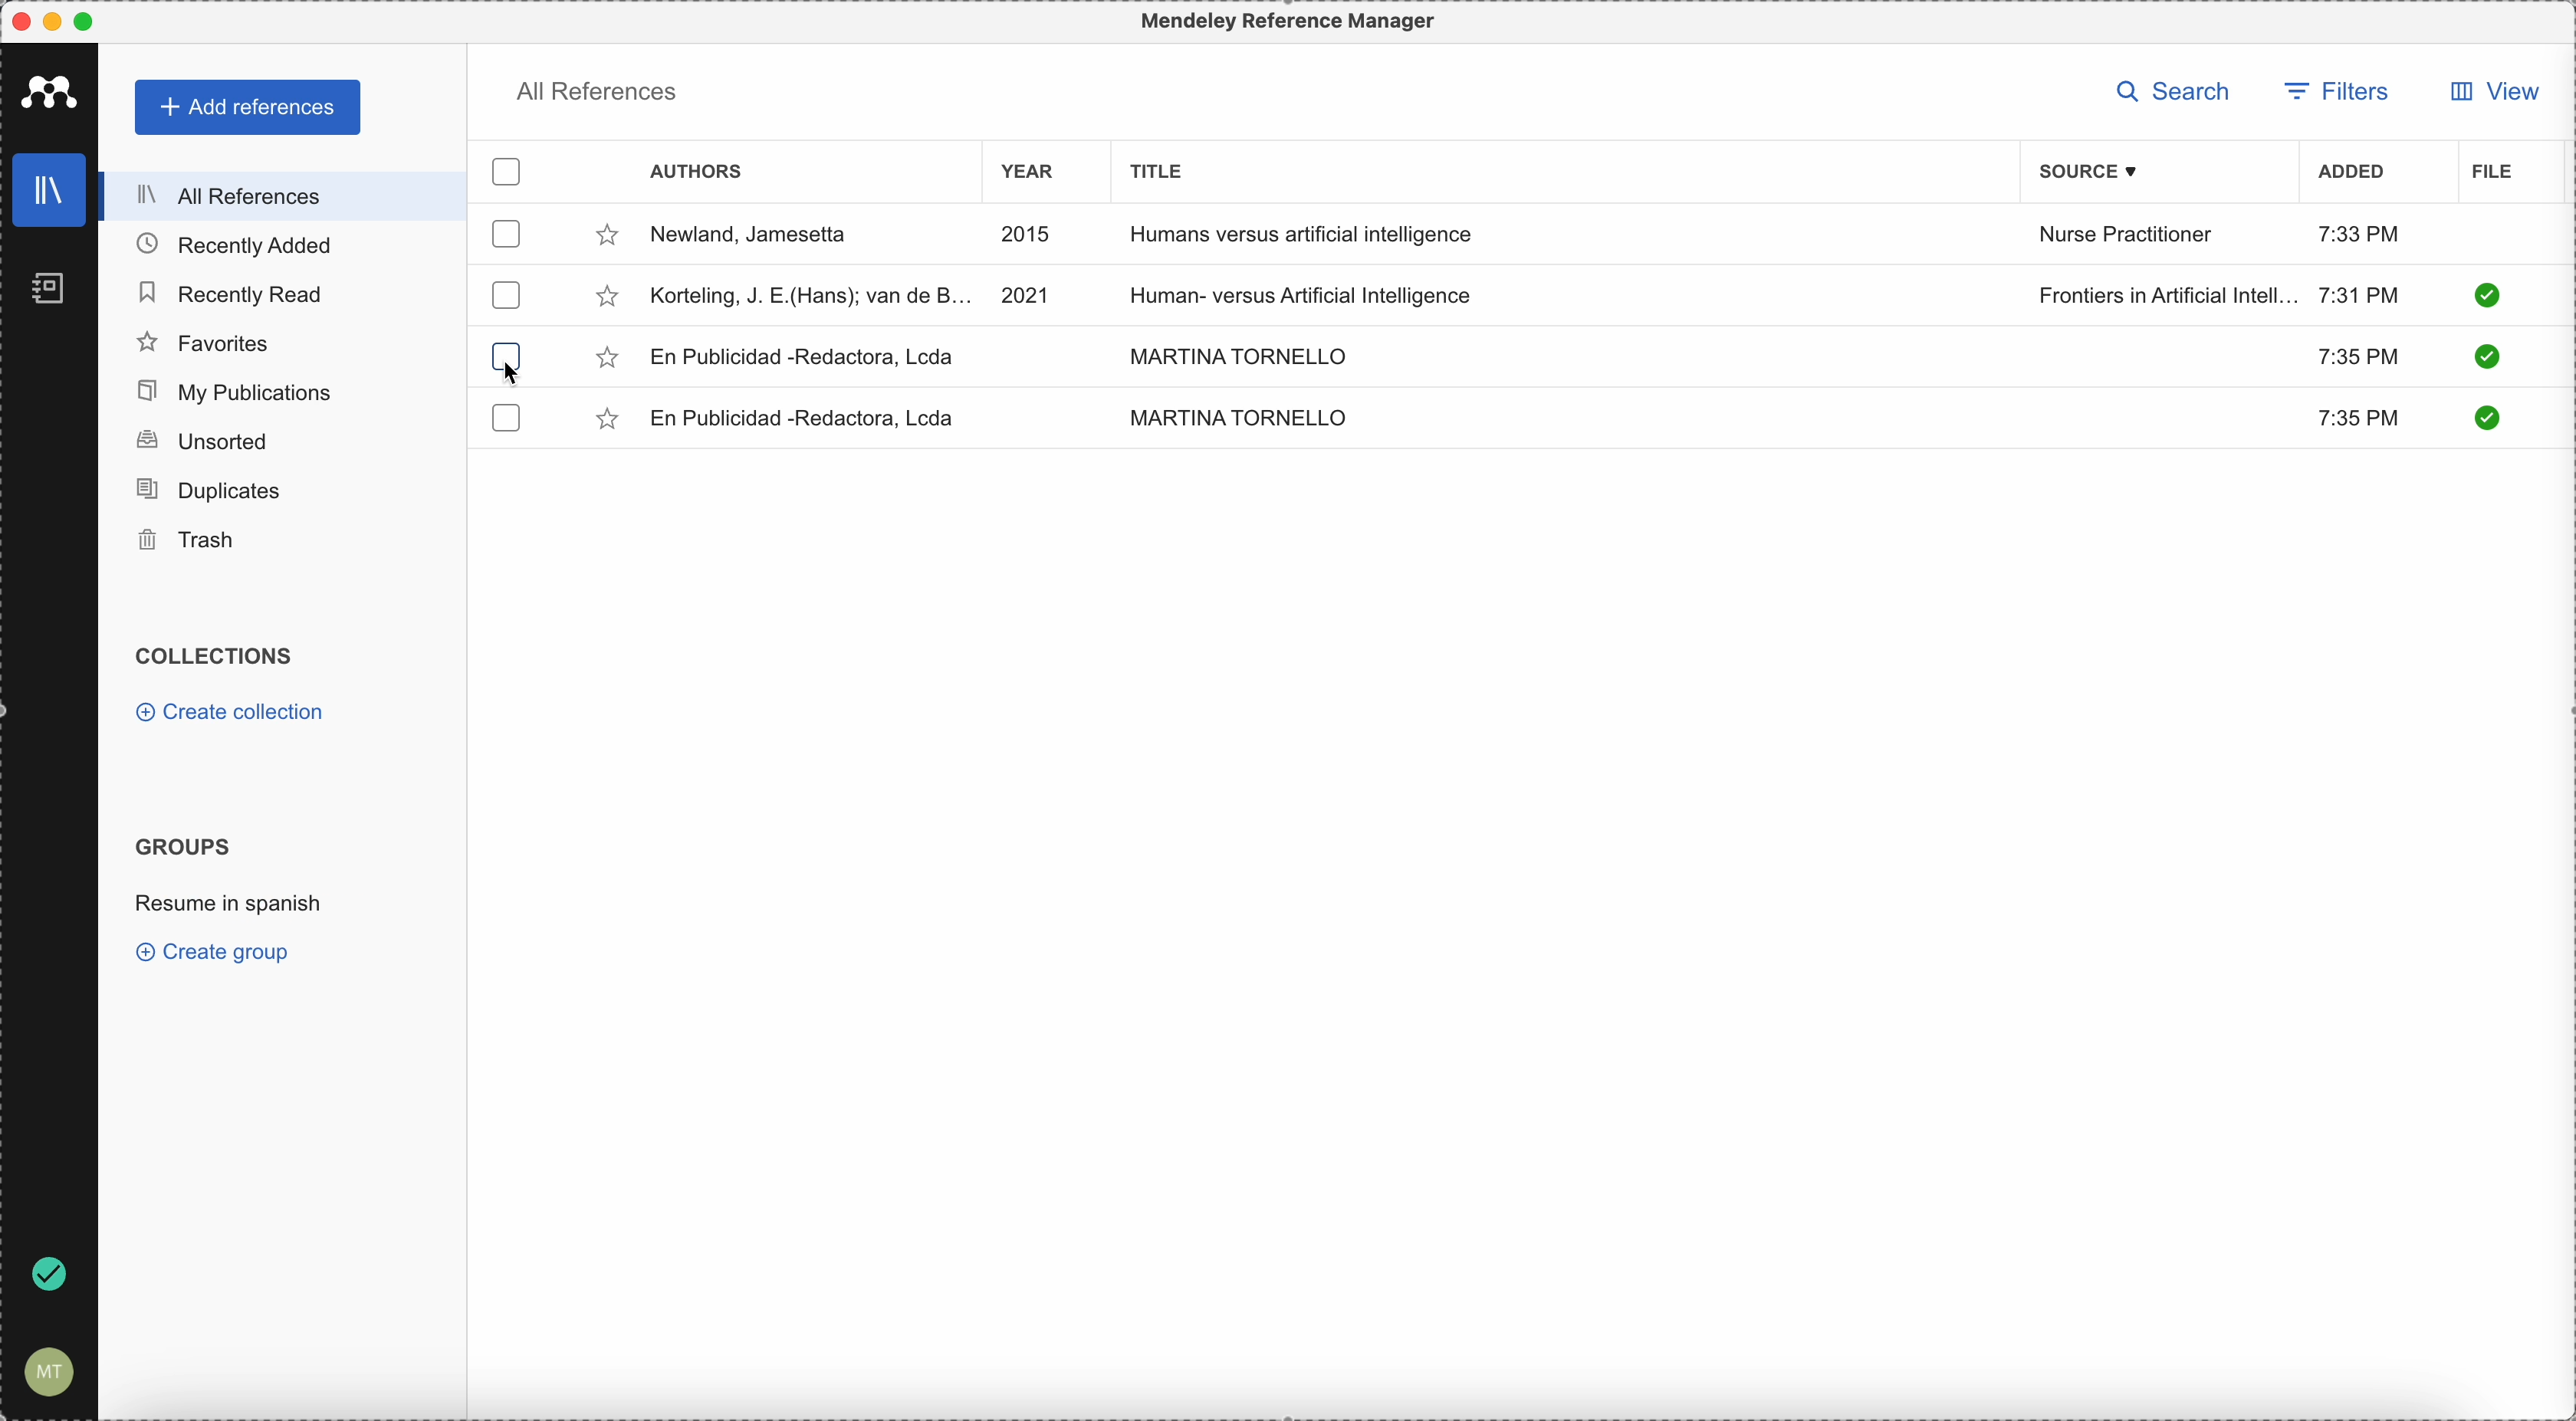 The height and width of the screenshot is (1421, 2576). What do you see at coordinates (201, 440) in the screenshot?
I see `unsorted` at bounding box center [201, 440].